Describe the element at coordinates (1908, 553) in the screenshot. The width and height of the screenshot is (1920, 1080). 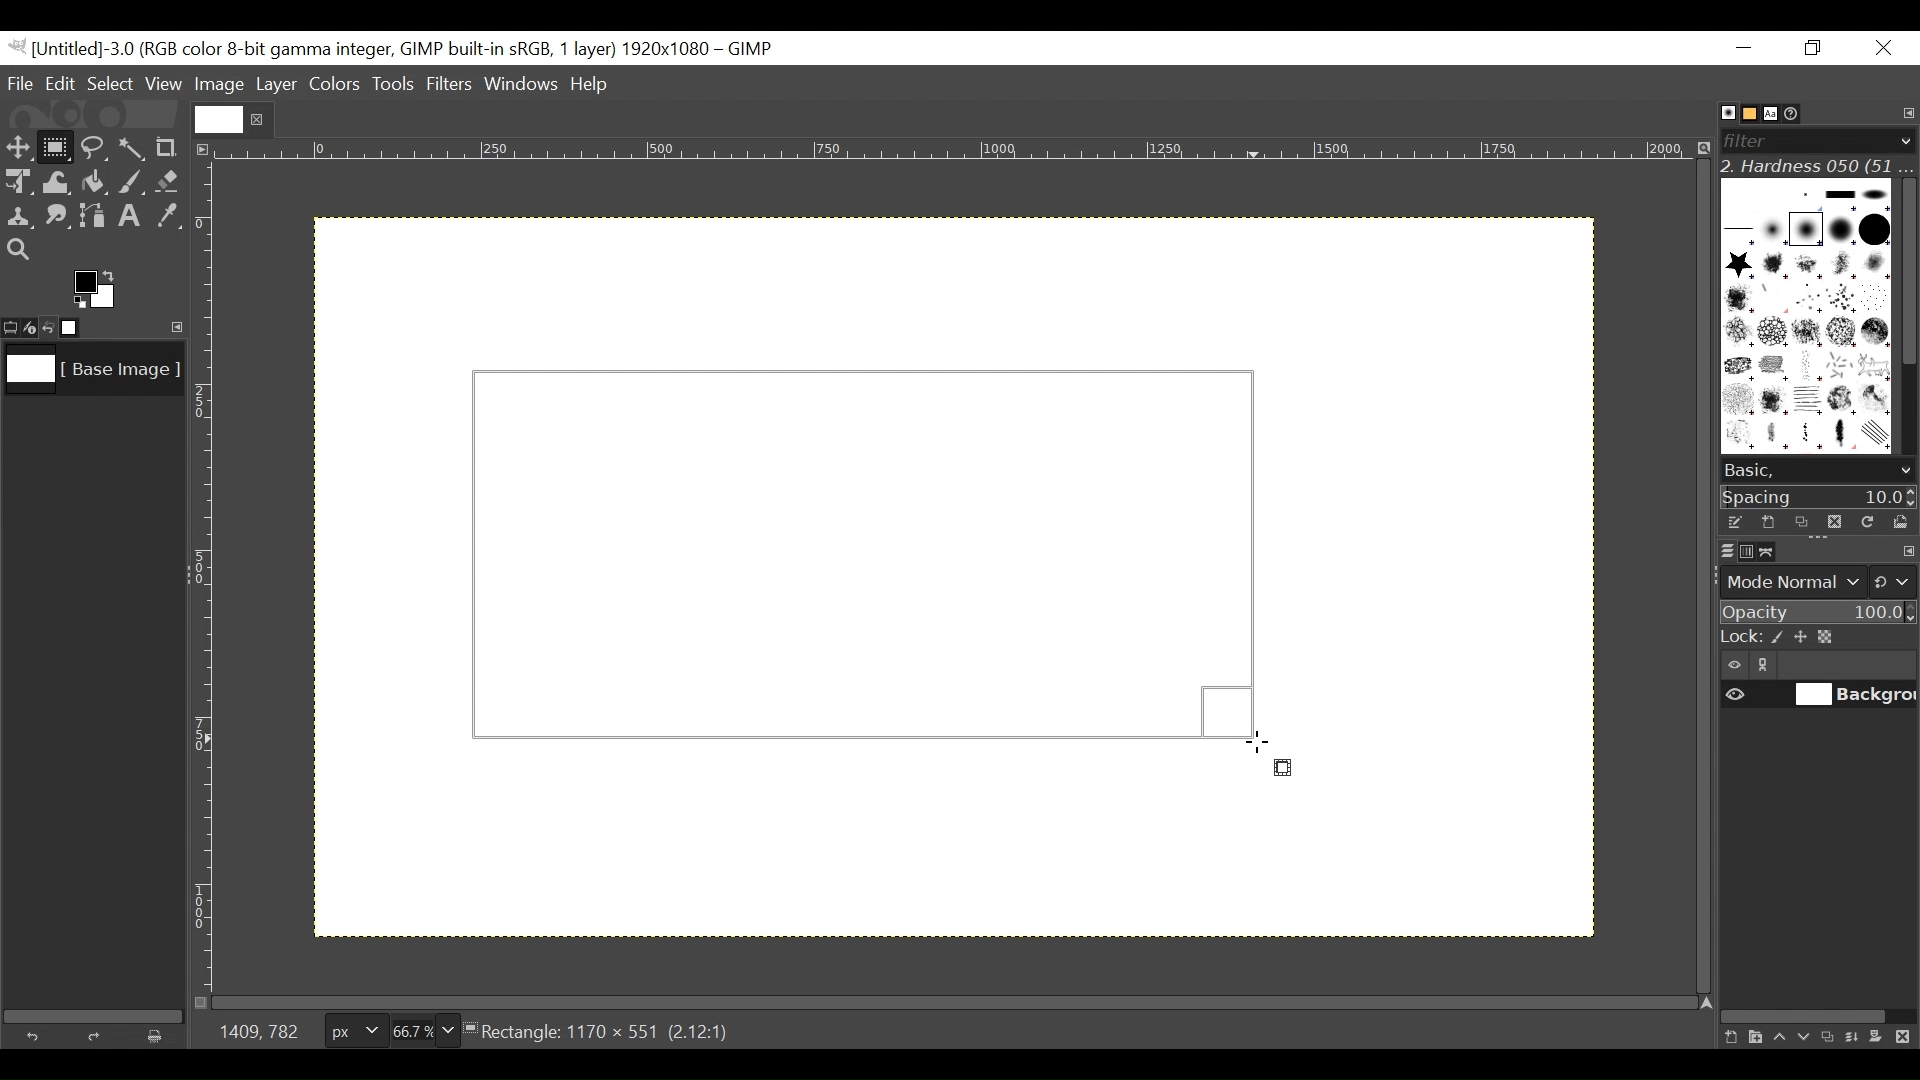
I see `configure this tab` at that location.